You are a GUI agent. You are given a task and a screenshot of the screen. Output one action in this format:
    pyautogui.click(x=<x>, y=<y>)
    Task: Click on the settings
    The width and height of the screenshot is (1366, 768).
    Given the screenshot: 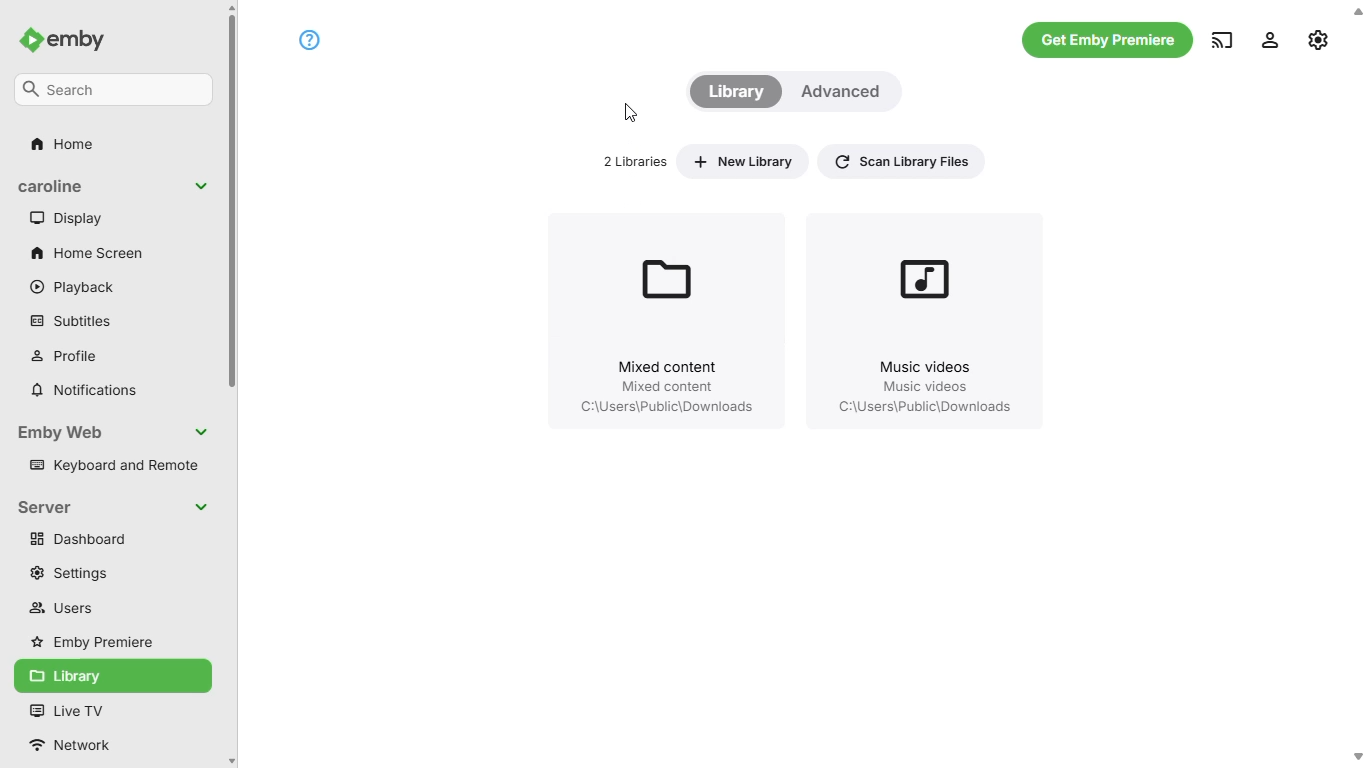 What is the action you would take?
    pyautogui.click(x=1320, y=39)
    